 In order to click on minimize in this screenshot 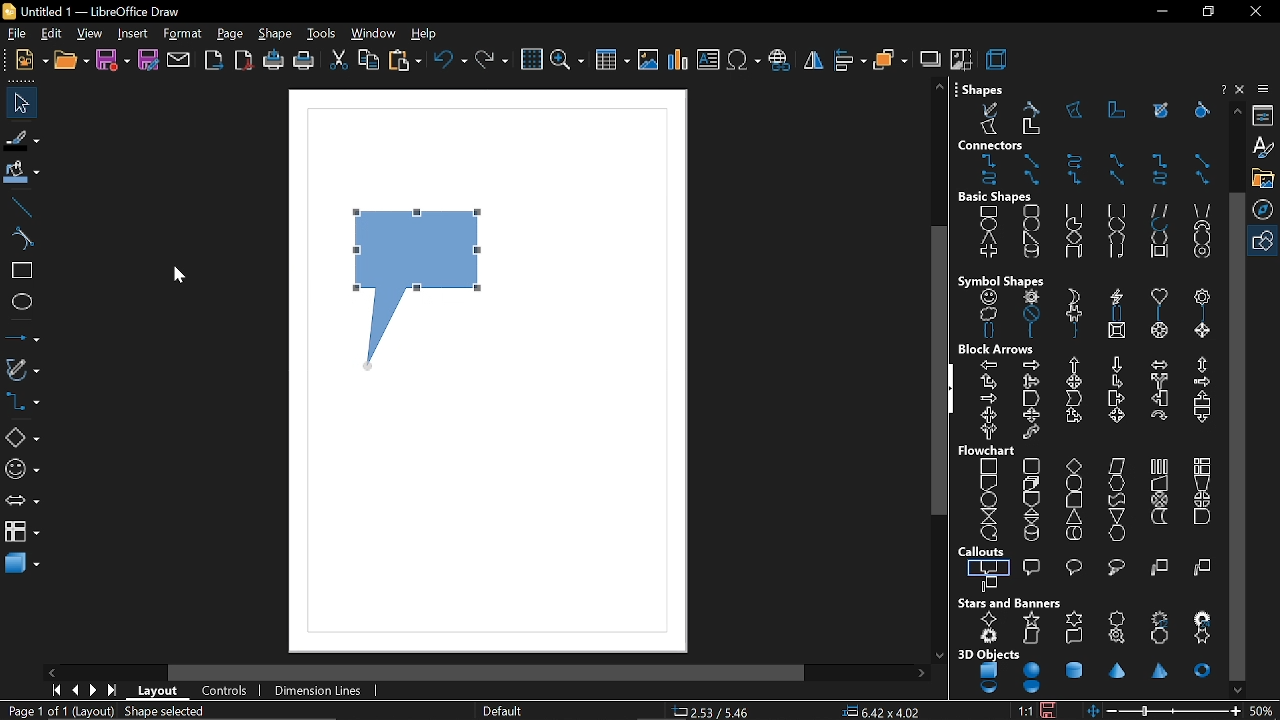, I will do `click(1160, 12)`.